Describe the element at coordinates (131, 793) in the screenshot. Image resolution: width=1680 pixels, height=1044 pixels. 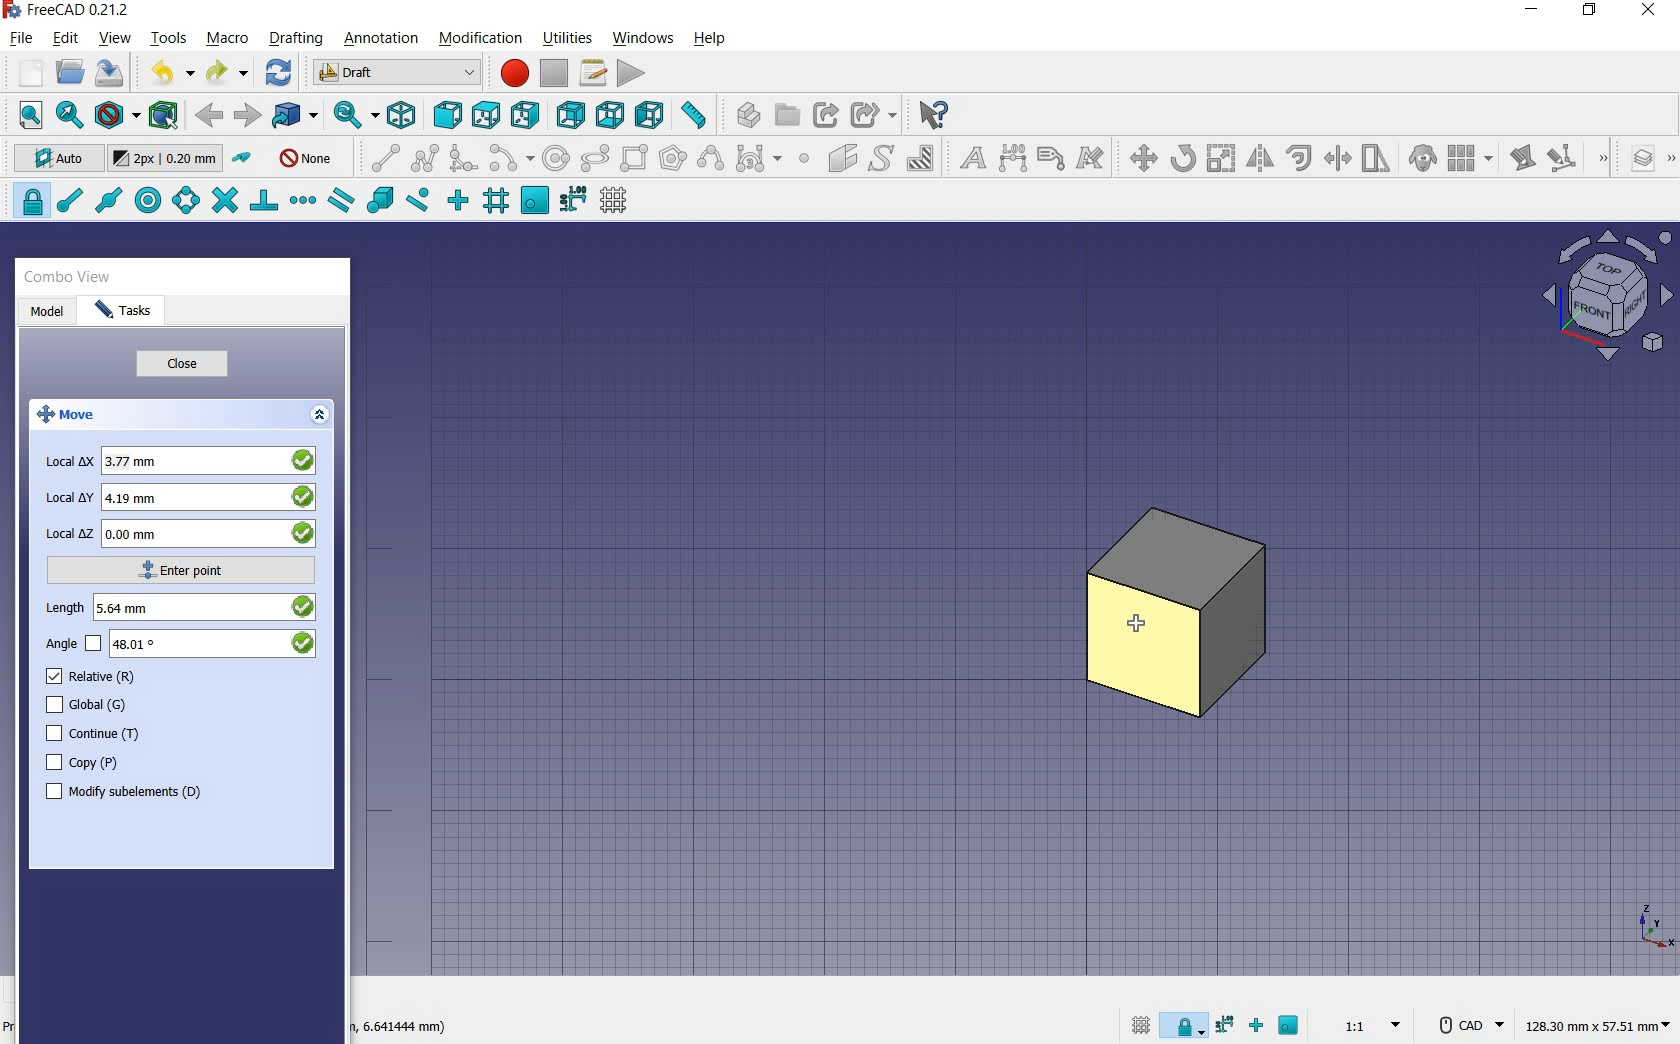
I see `modify subelements` at that location.